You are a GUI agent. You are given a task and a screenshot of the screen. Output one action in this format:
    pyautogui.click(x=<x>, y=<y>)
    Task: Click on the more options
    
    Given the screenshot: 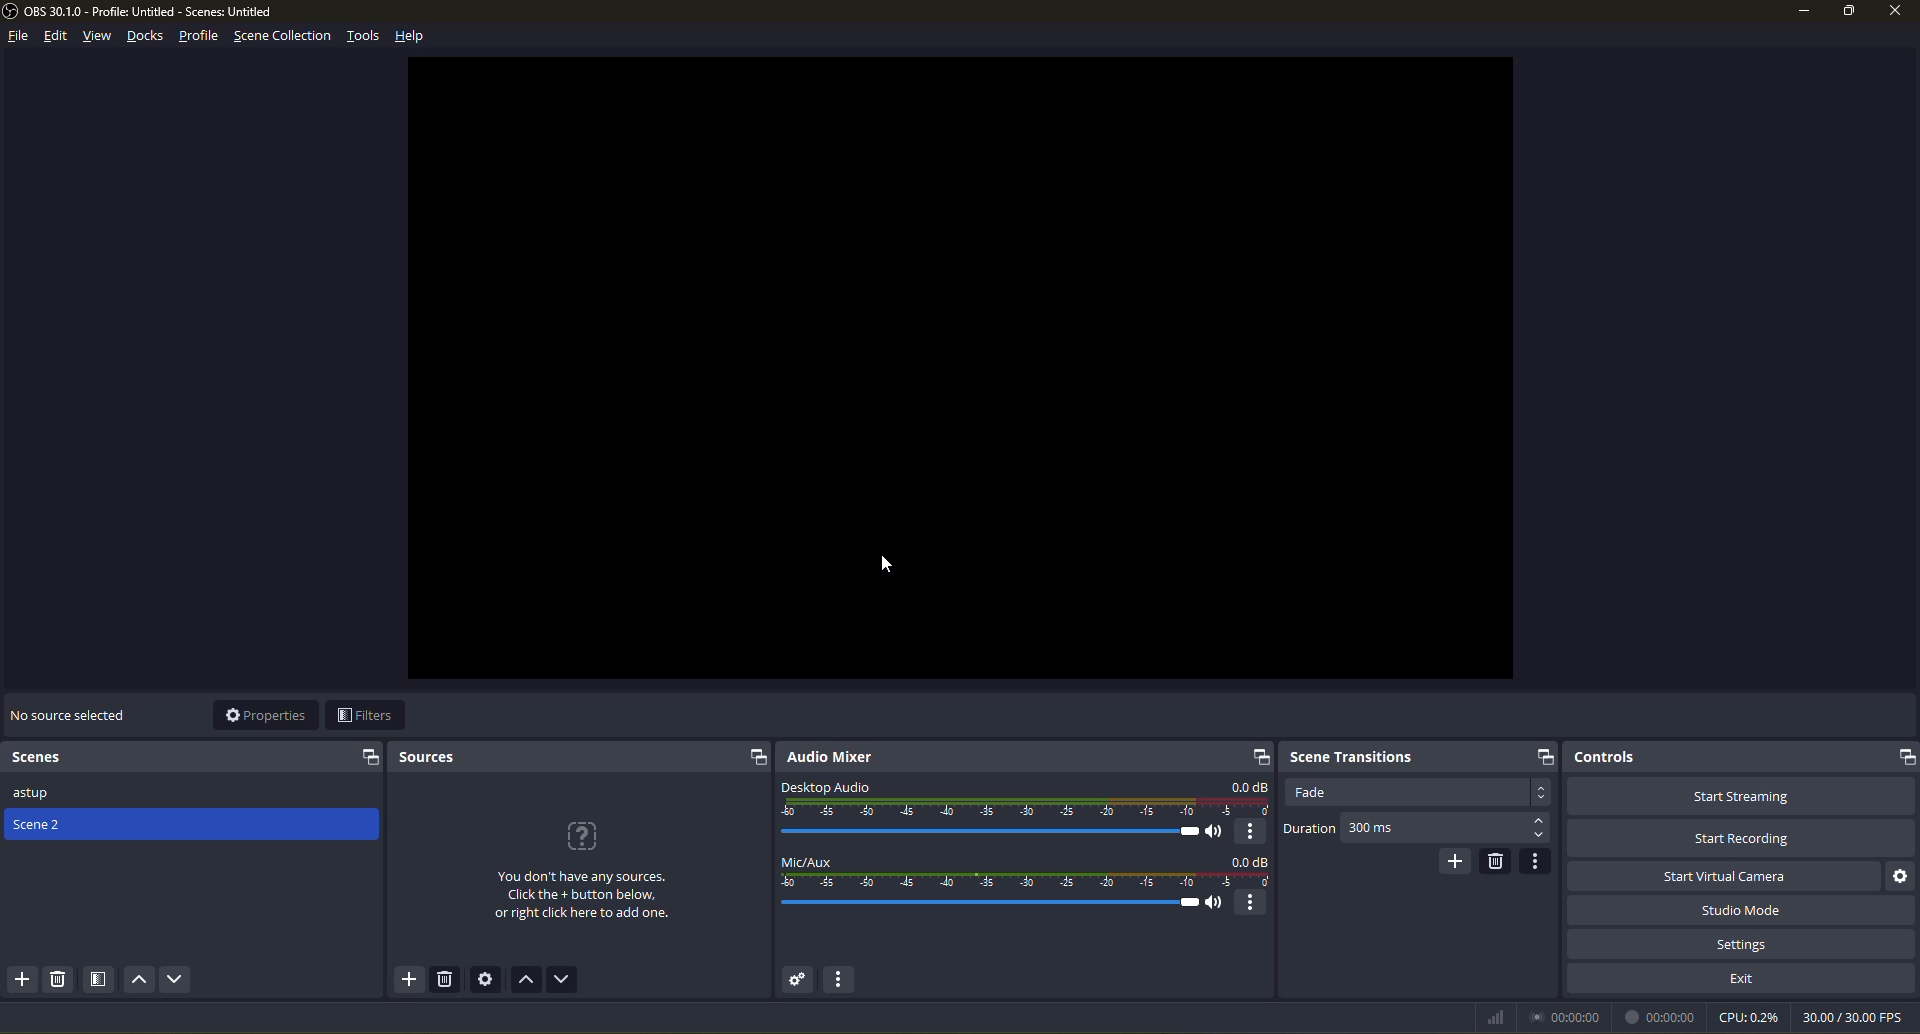 What is the action you would take?
    pyautogui.click(x=1252, y=903)
    